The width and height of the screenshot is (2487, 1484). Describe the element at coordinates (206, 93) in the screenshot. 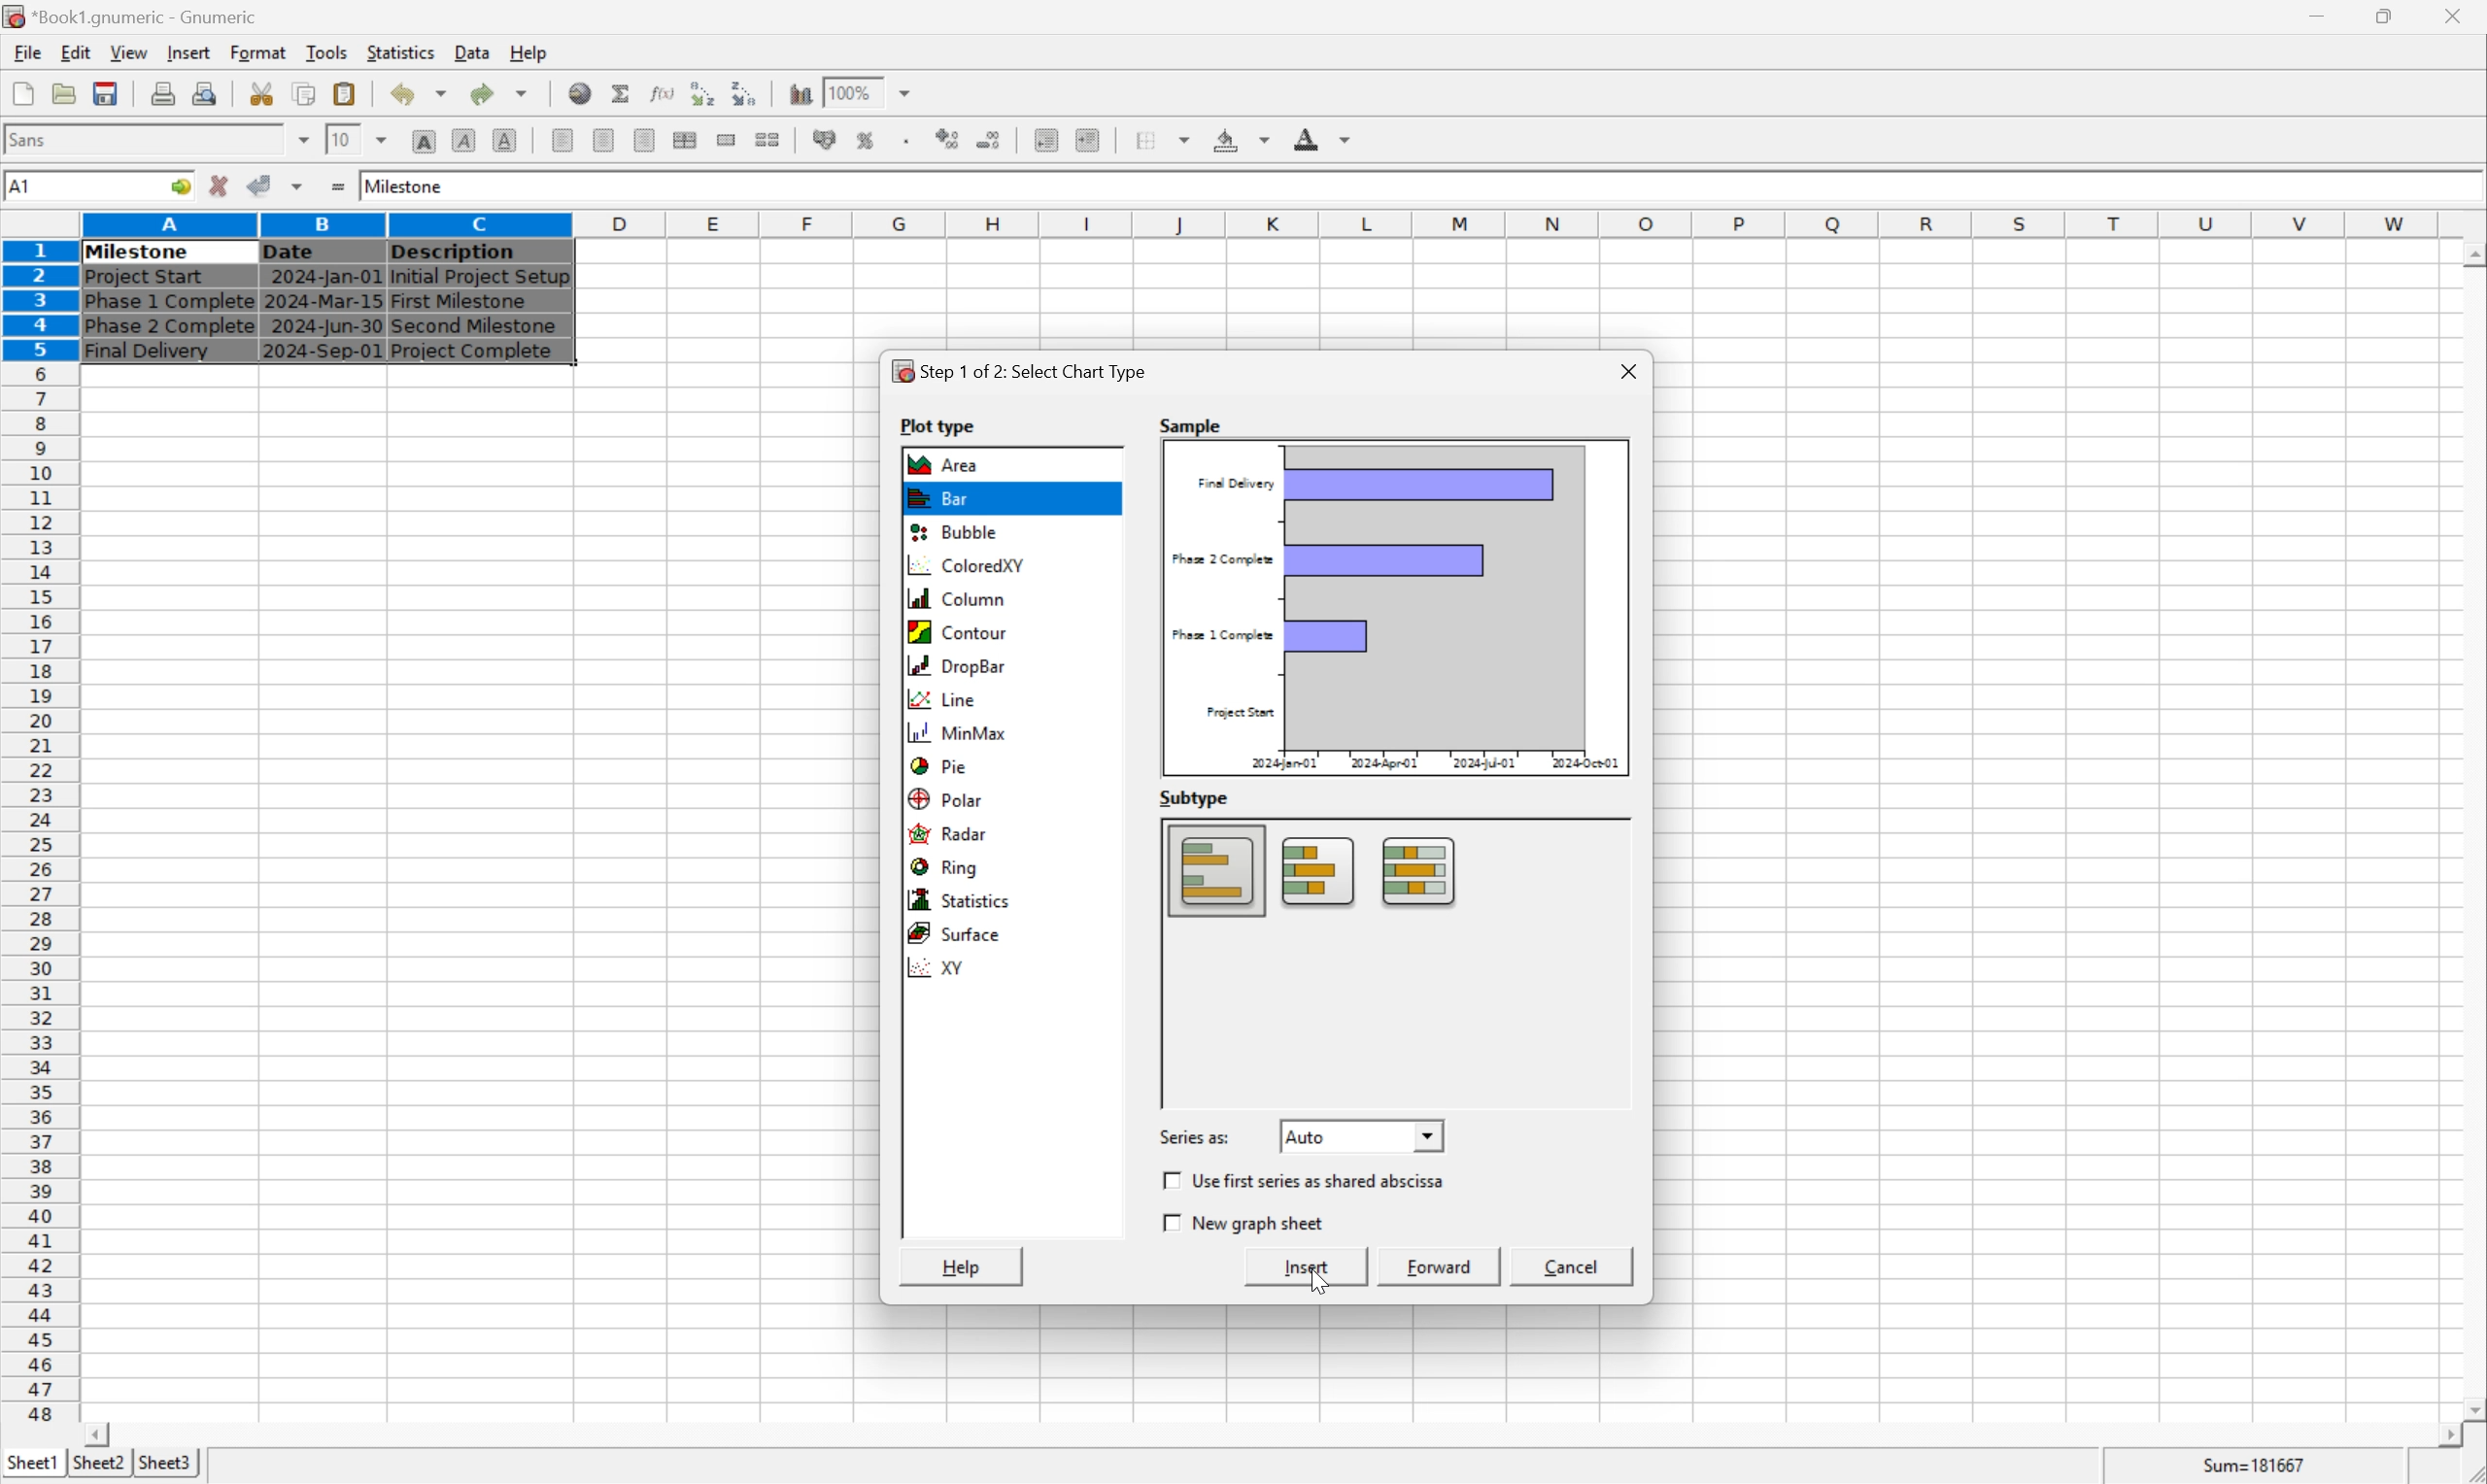

I see `quick print` at that location.